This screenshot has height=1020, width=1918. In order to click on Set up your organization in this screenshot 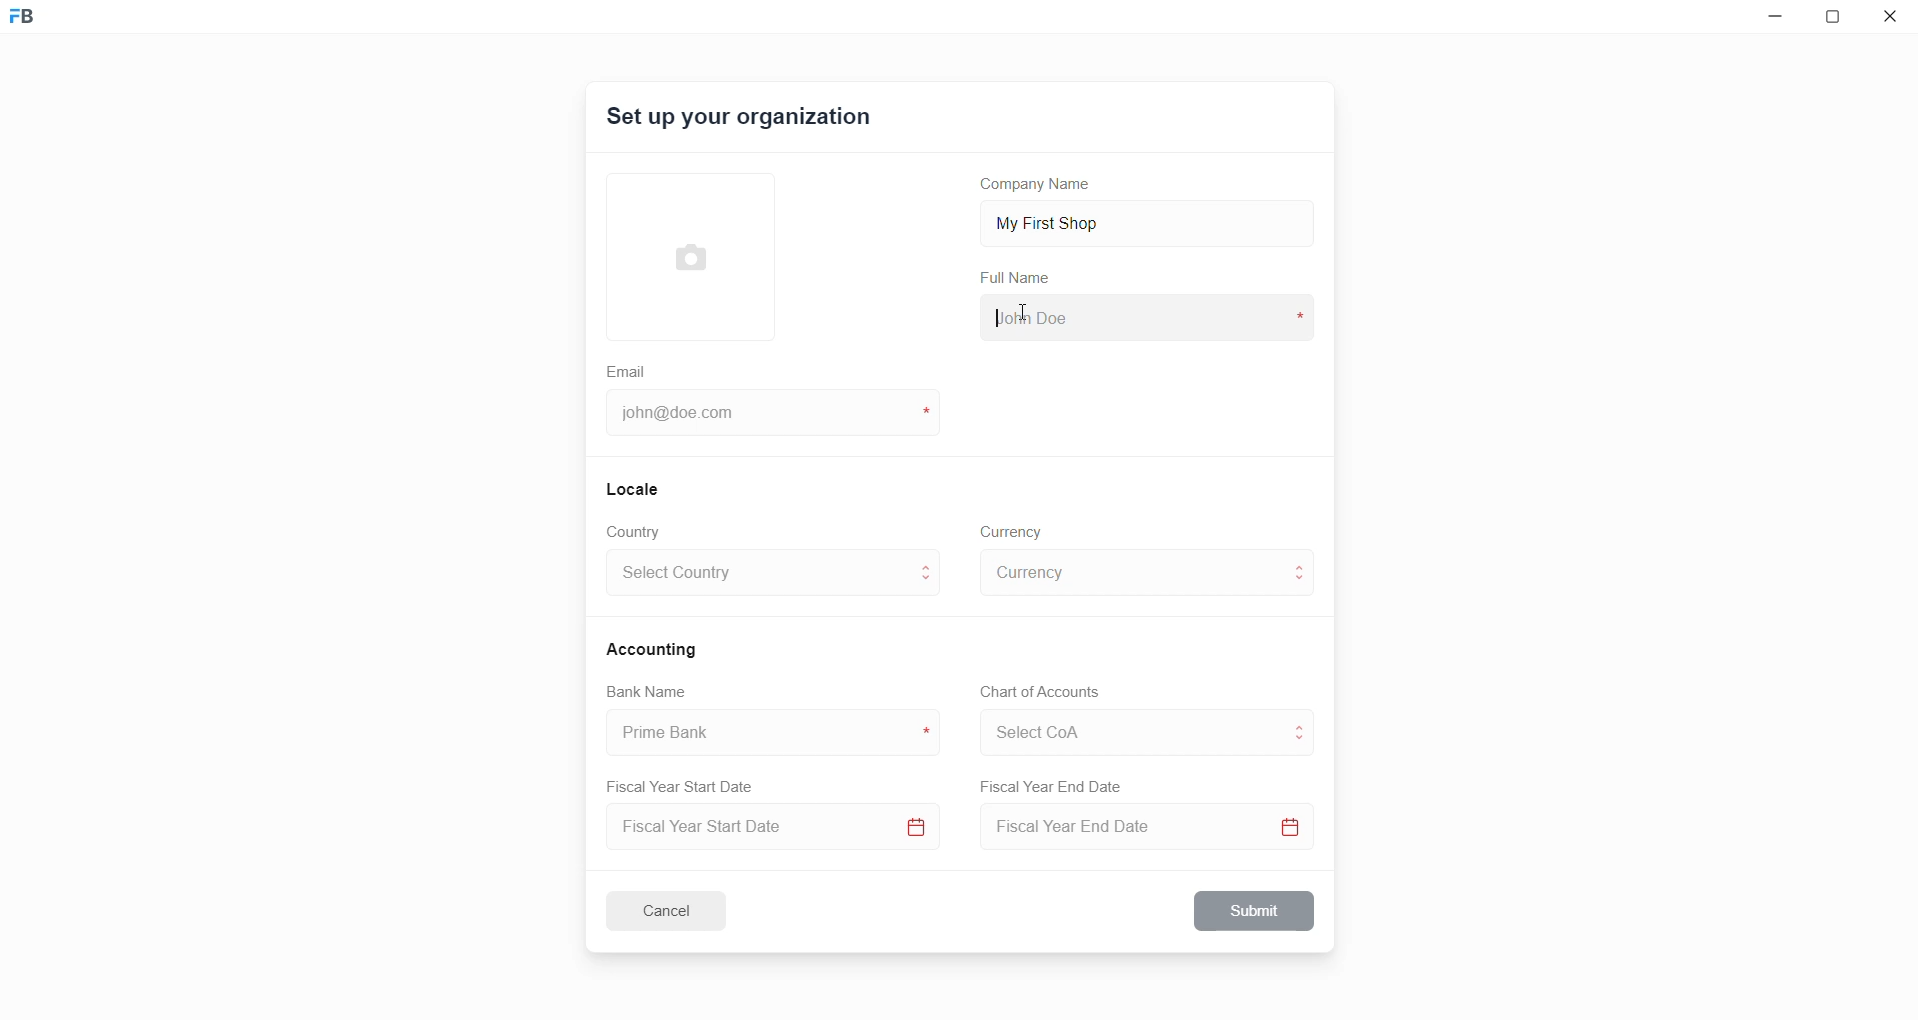, I will do `click(741, 120)`.